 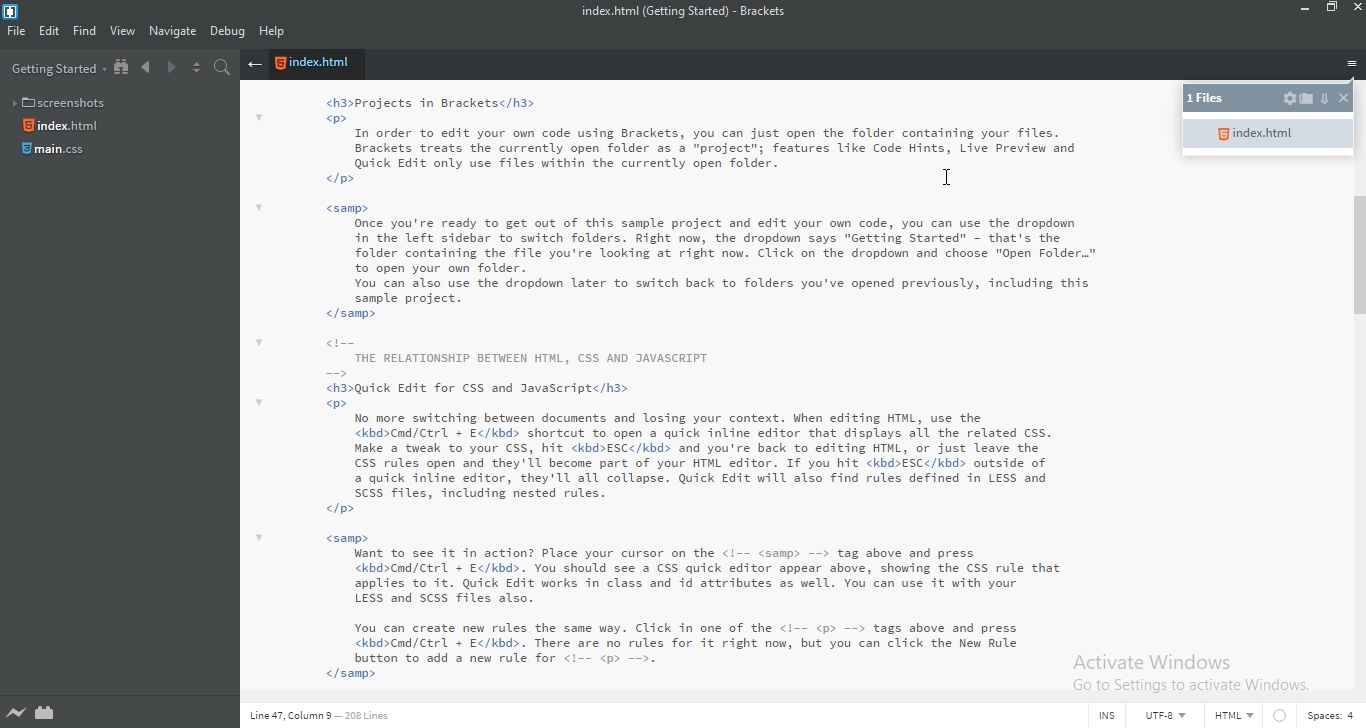 I want to click on Screenshots, so click(x=63, y=100).